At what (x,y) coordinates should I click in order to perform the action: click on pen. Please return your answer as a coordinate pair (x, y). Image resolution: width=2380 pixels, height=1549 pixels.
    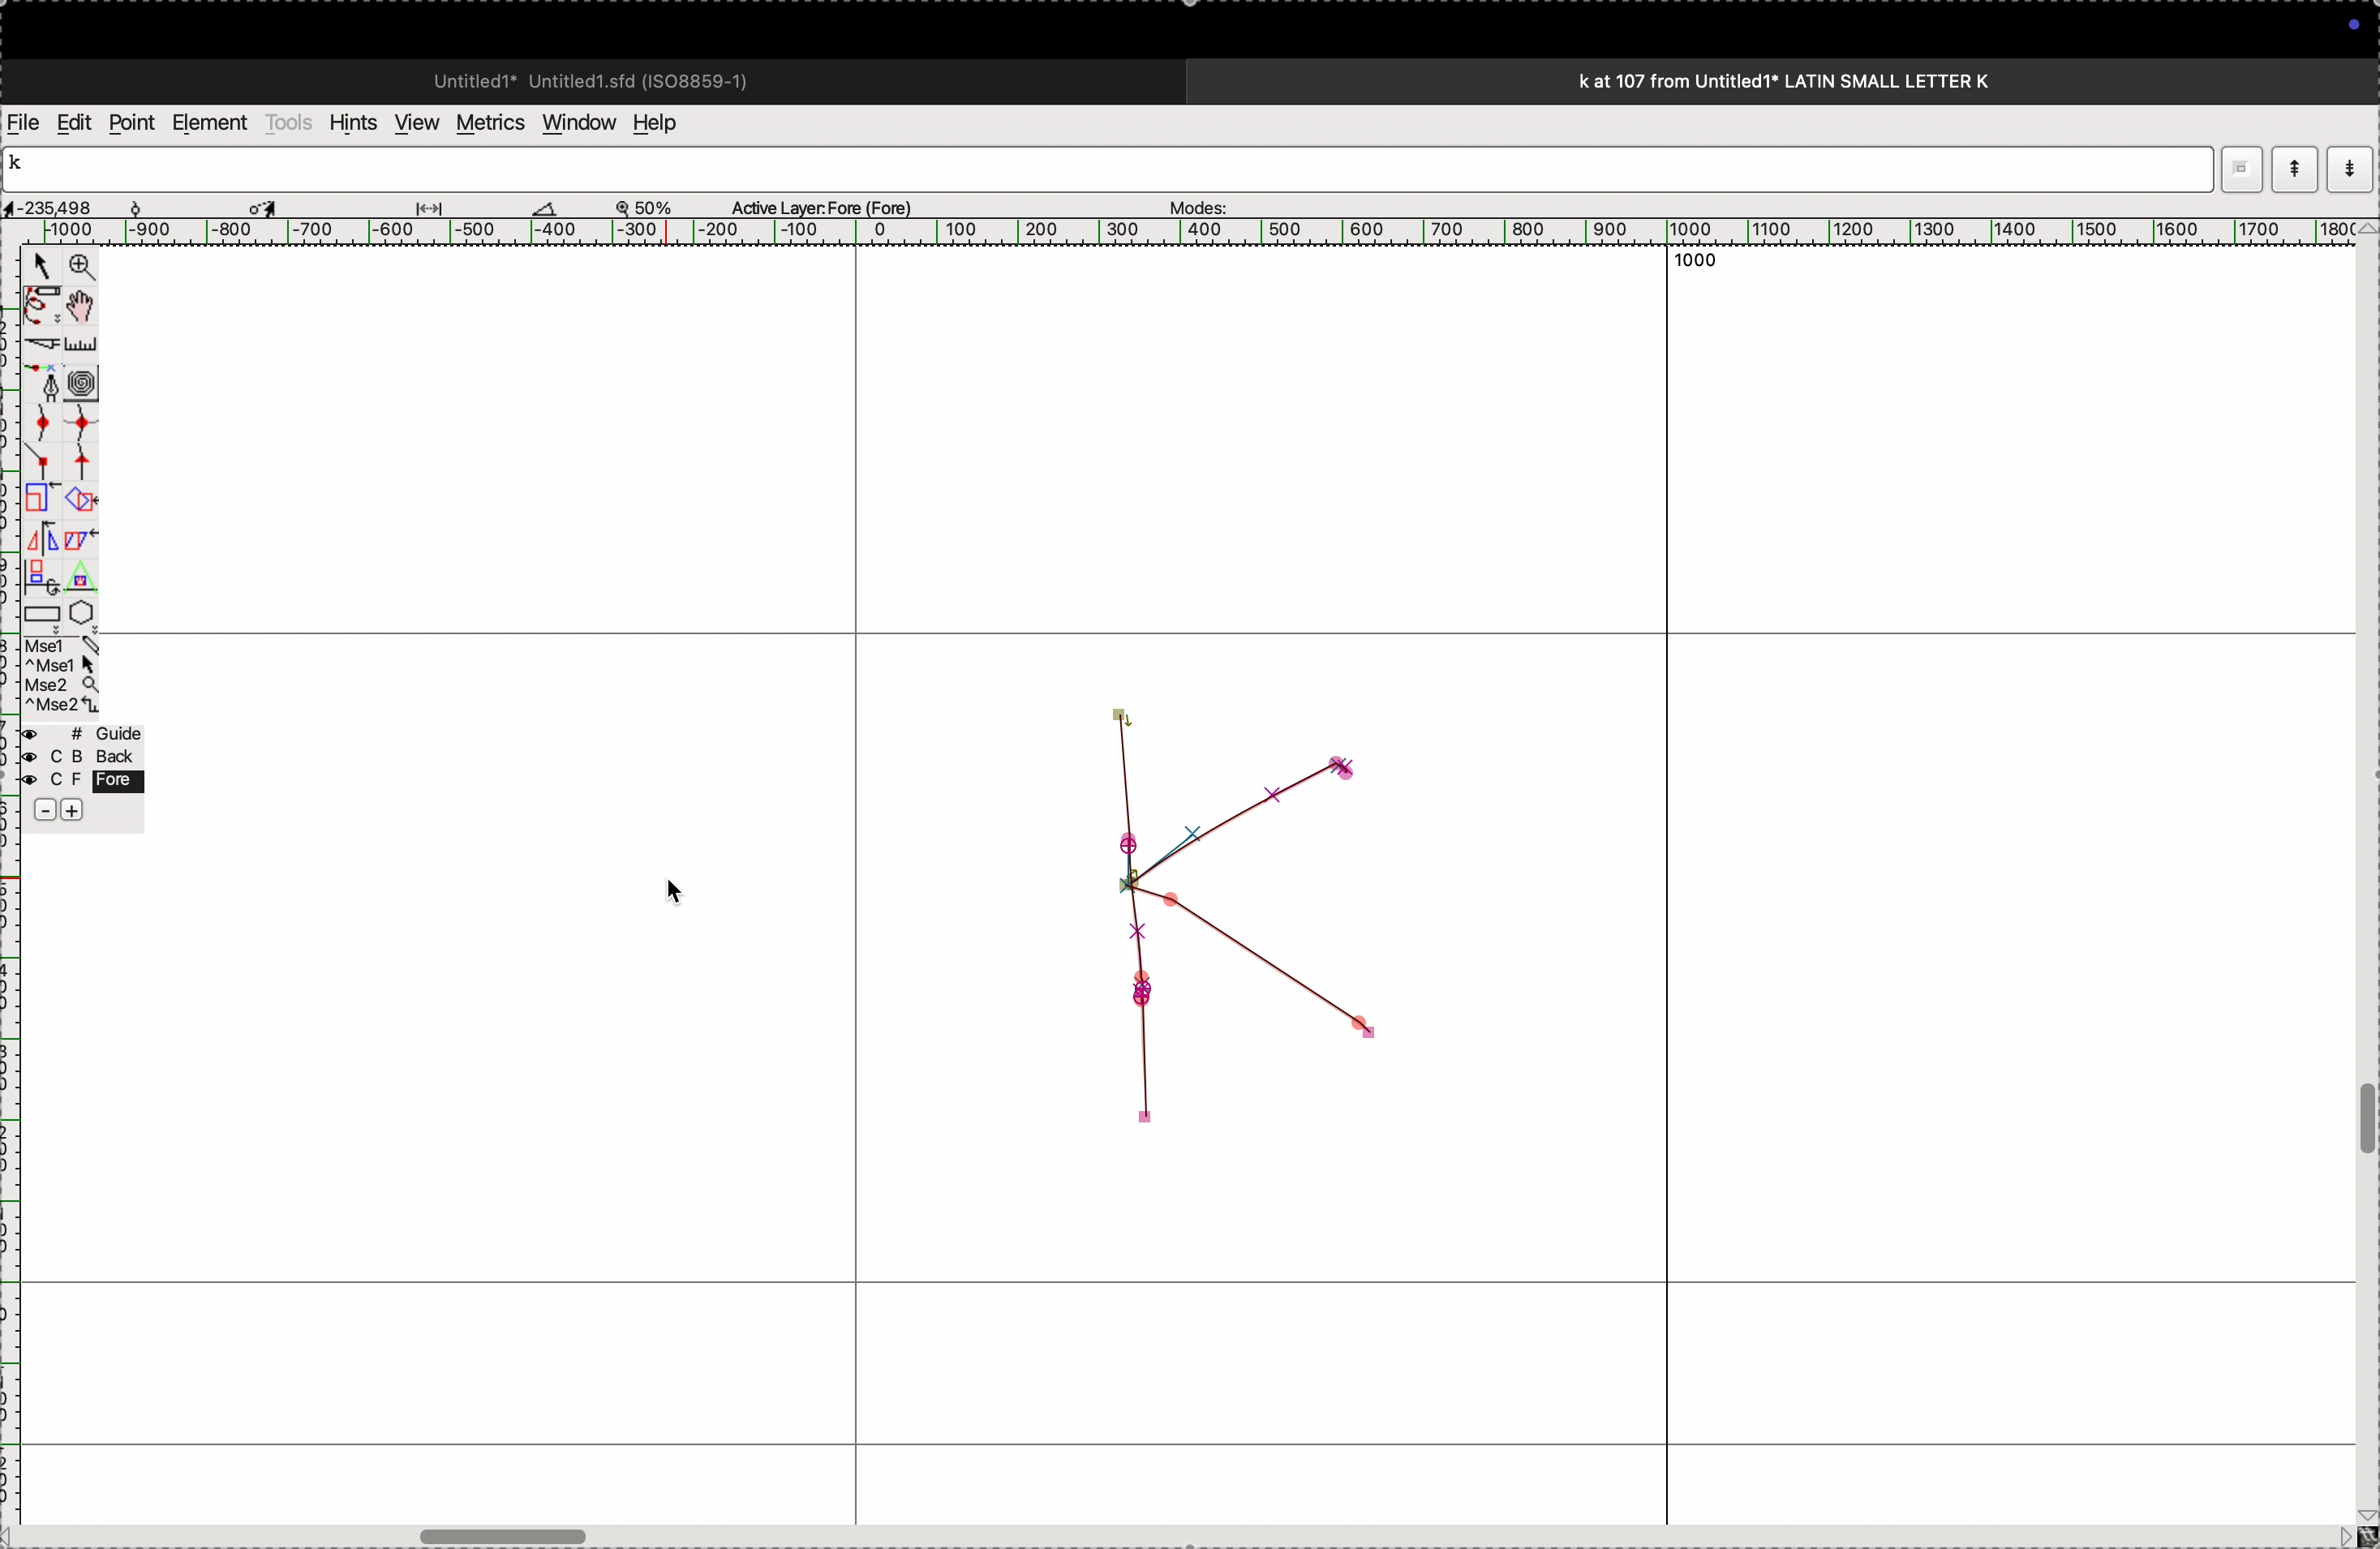
    Looking at the image, I should click on (42, 305).